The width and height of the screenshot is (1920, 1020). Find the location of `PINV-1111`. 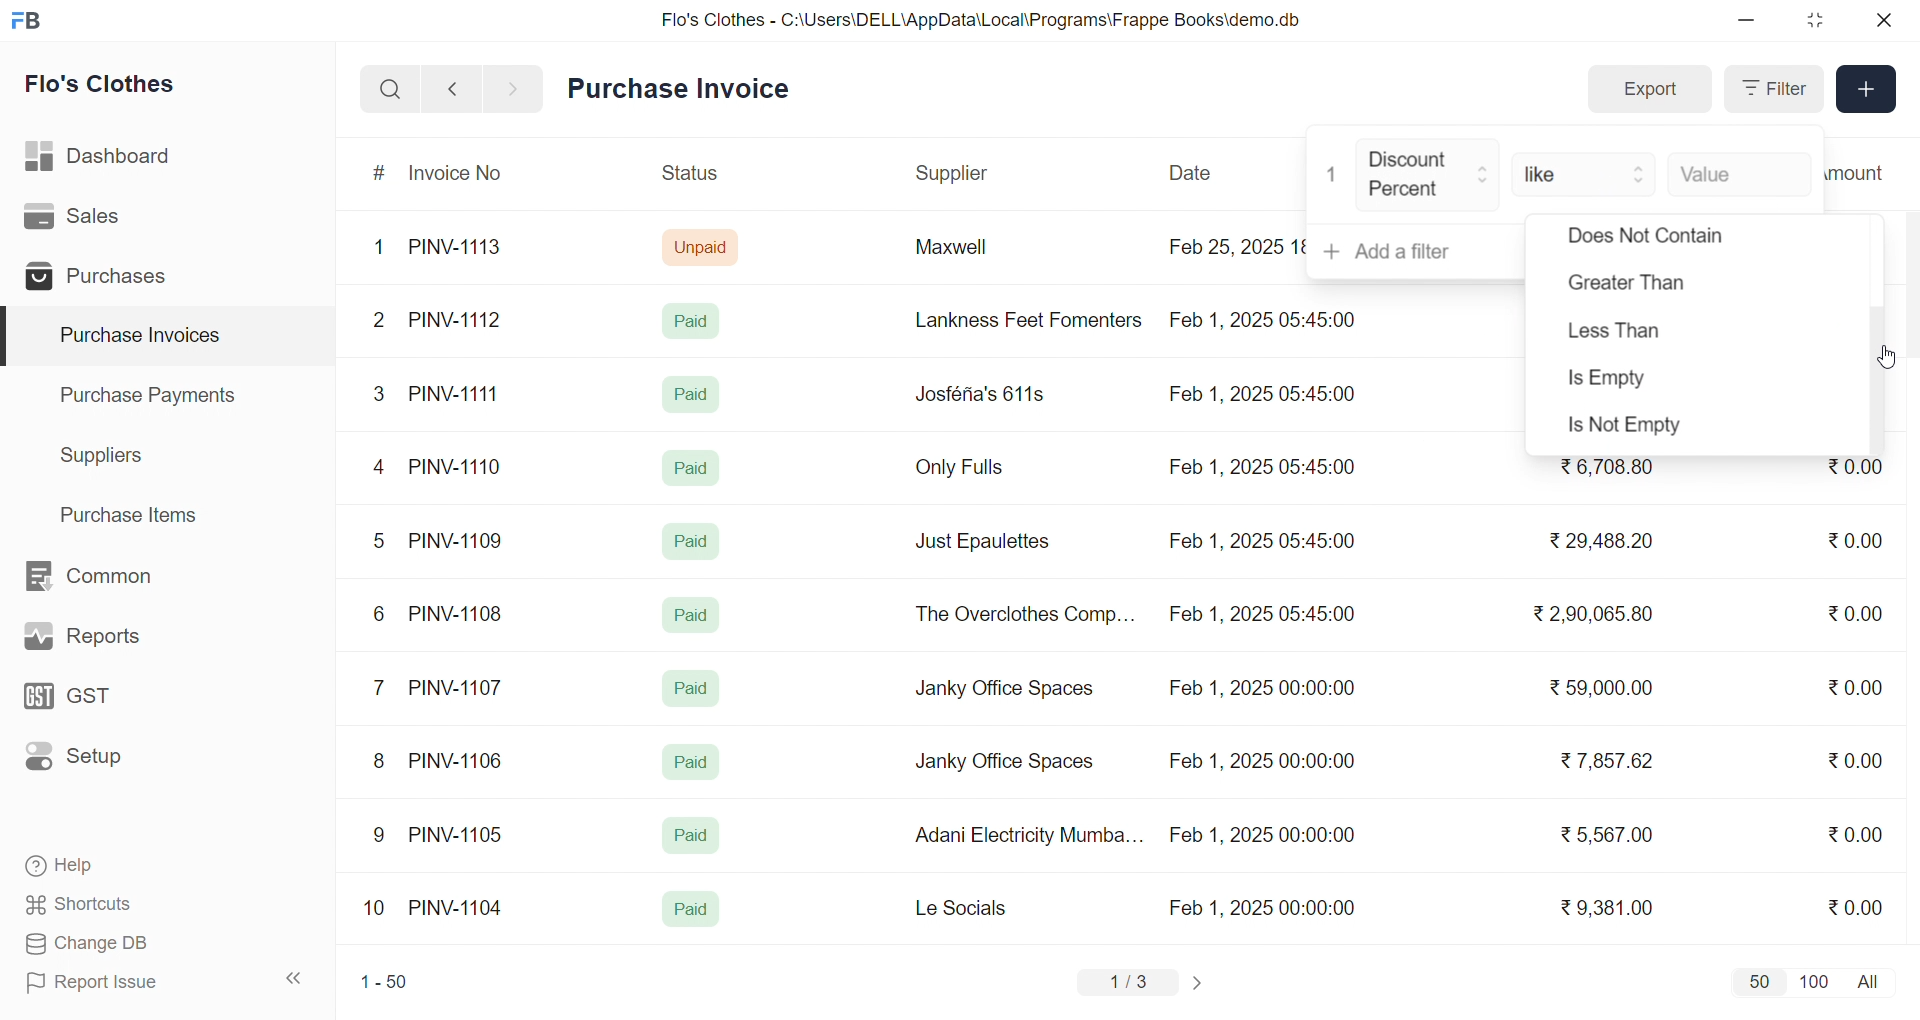

PINV-1111 is located at coordinates (456, 393).